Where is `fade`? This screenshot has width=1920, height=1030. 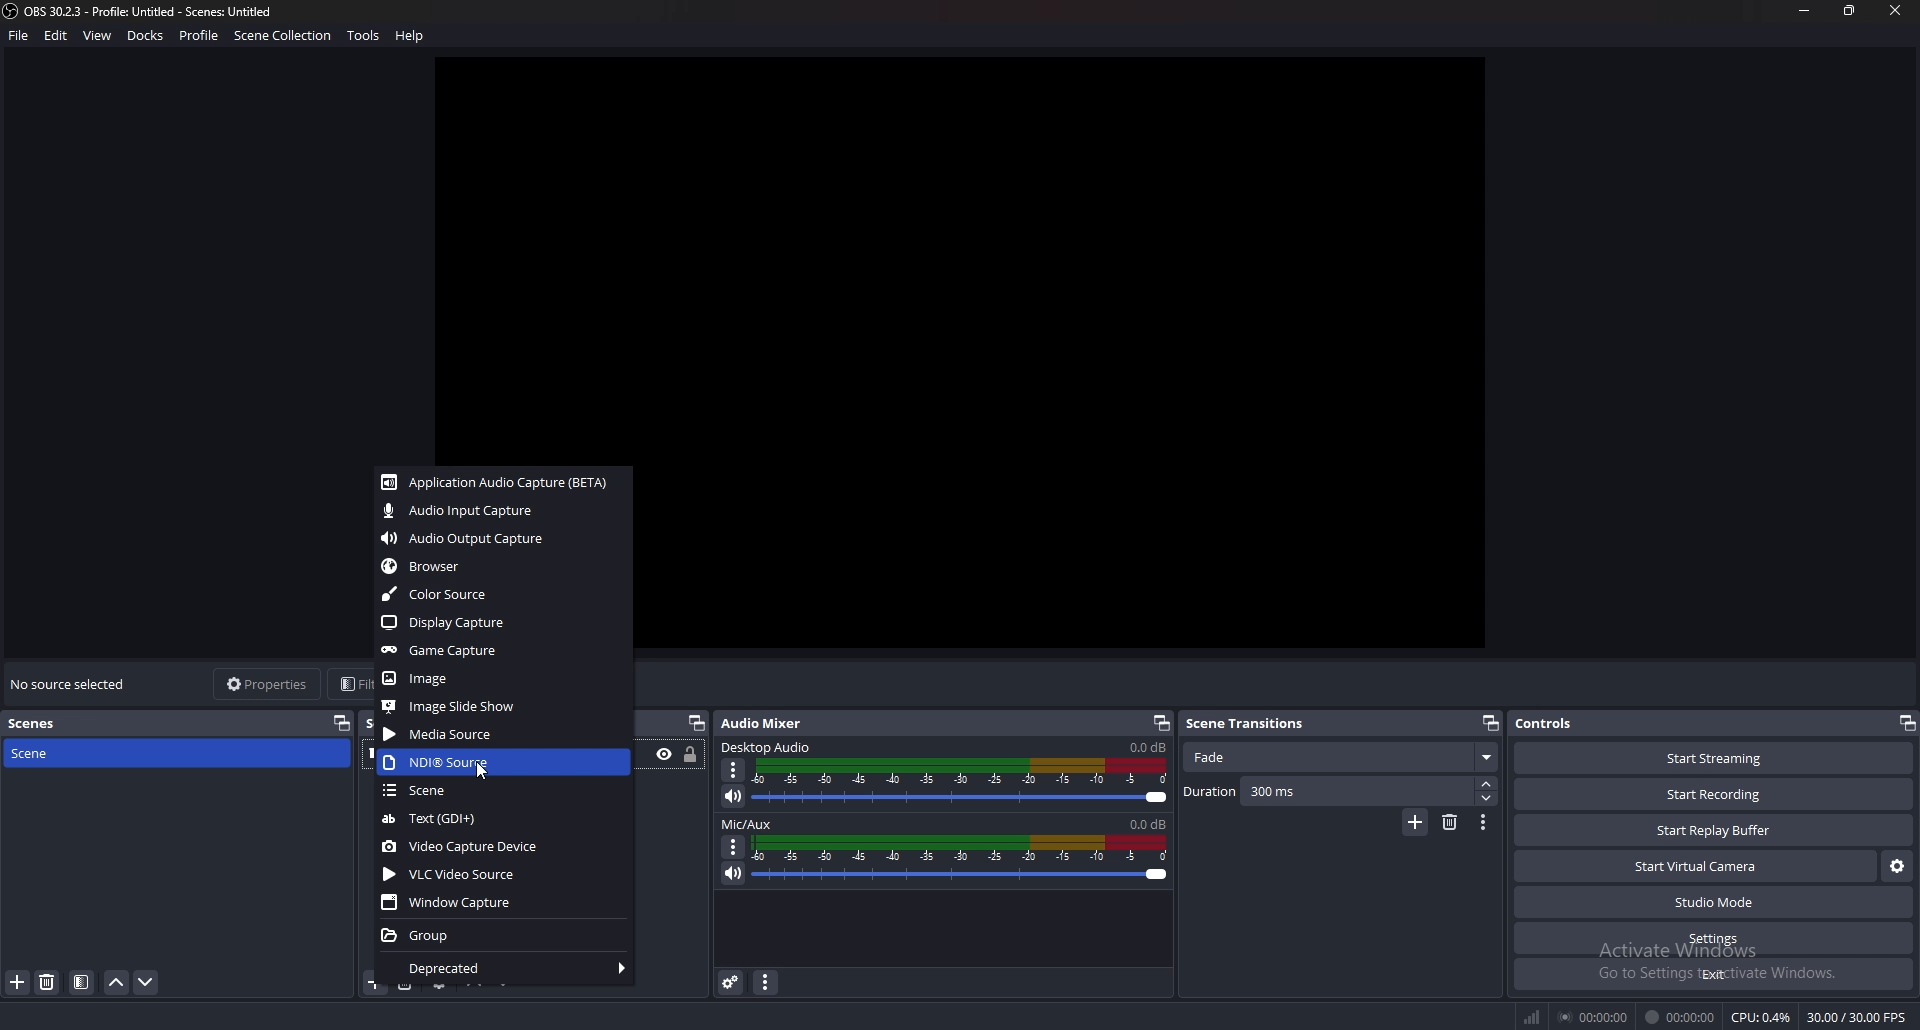 fade is located at coordinates (1340, 758).